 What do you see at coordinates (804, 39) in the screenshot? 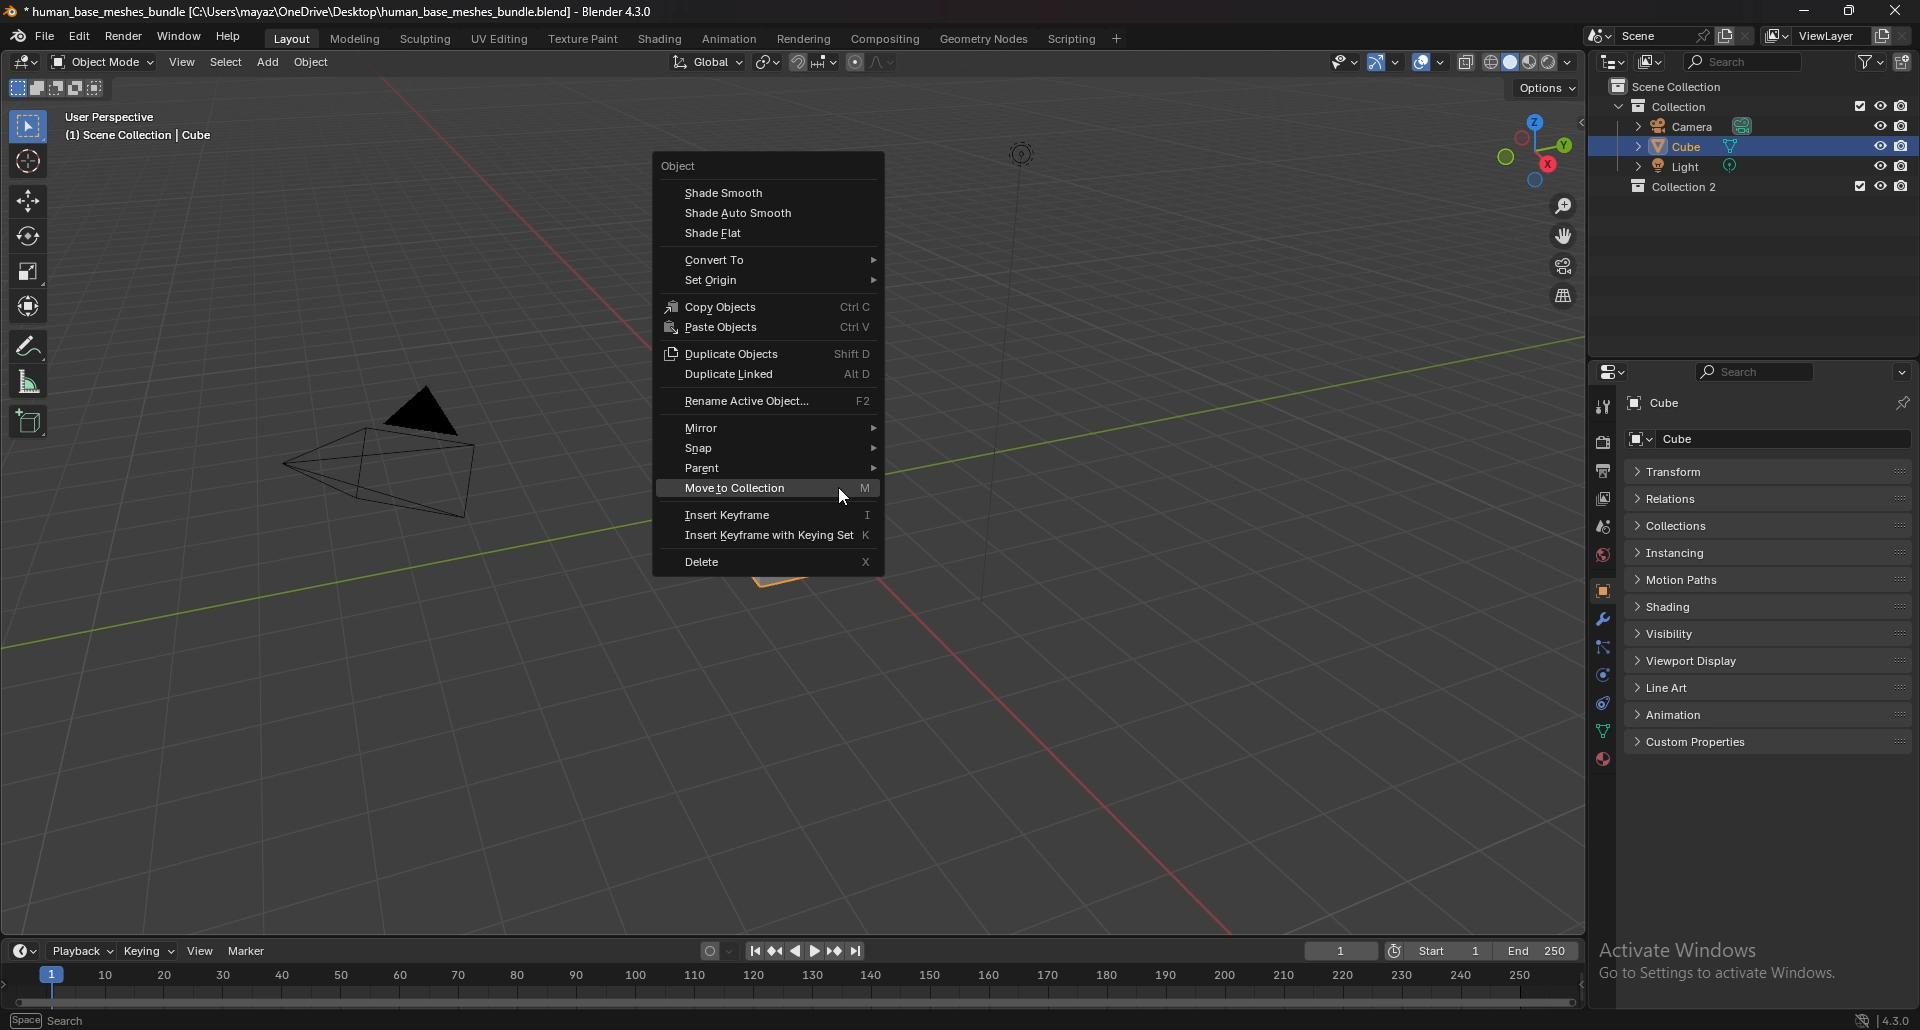
I see `rendering` at bounding box center [804, 39].